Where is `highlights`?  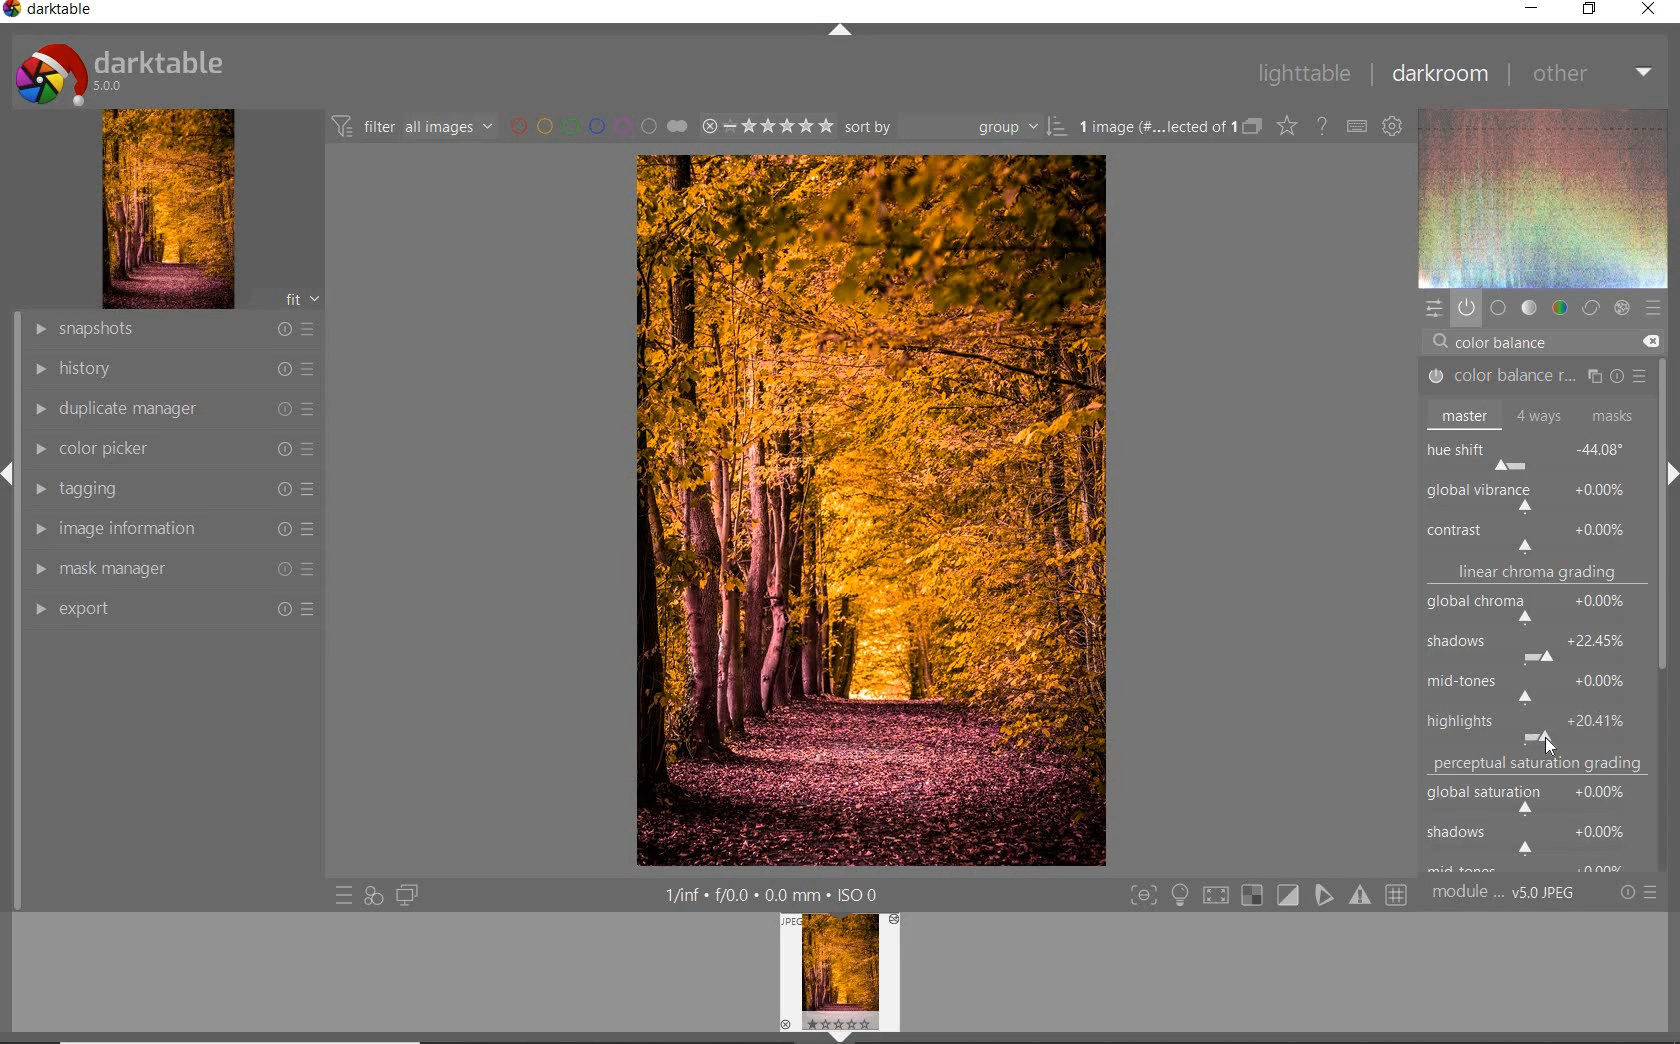
highlights is located at coordinates (1533, 723).